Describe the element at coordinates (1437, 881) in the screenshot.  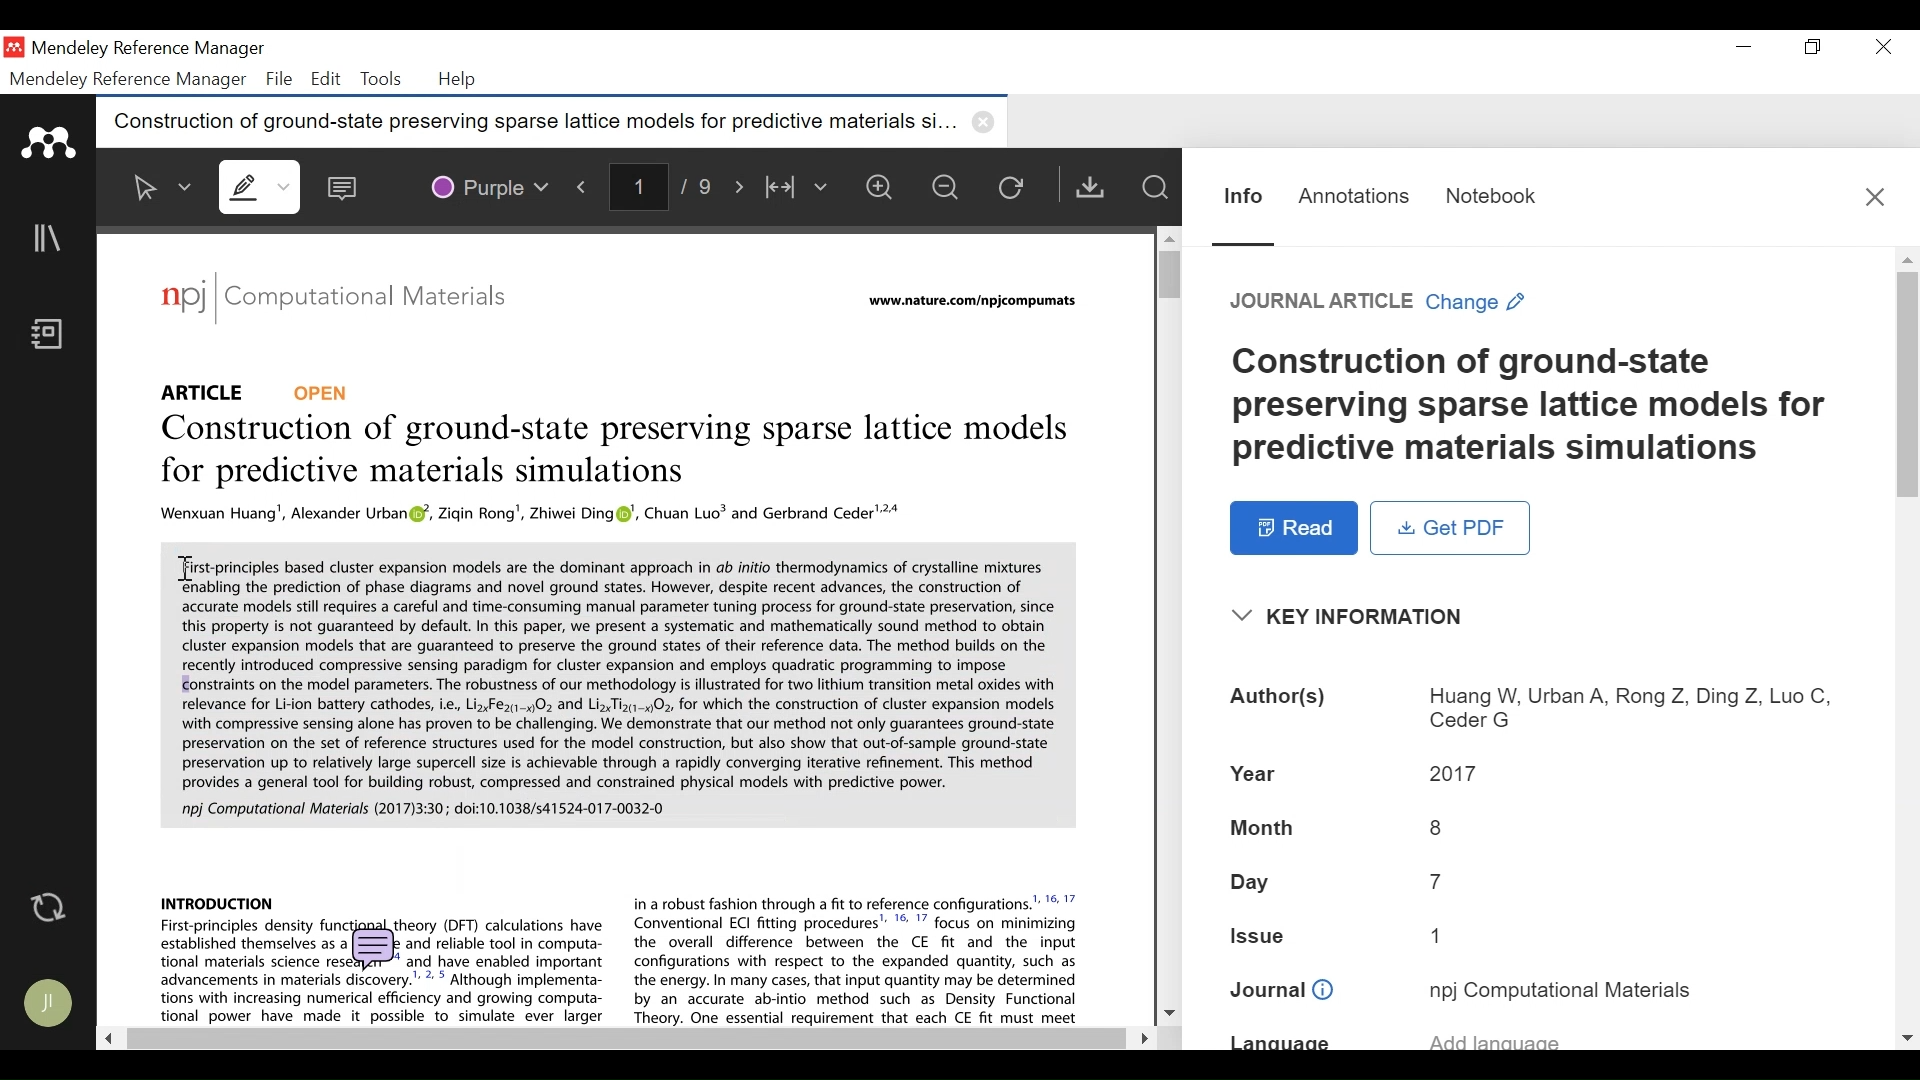
I see `Day` at that location.